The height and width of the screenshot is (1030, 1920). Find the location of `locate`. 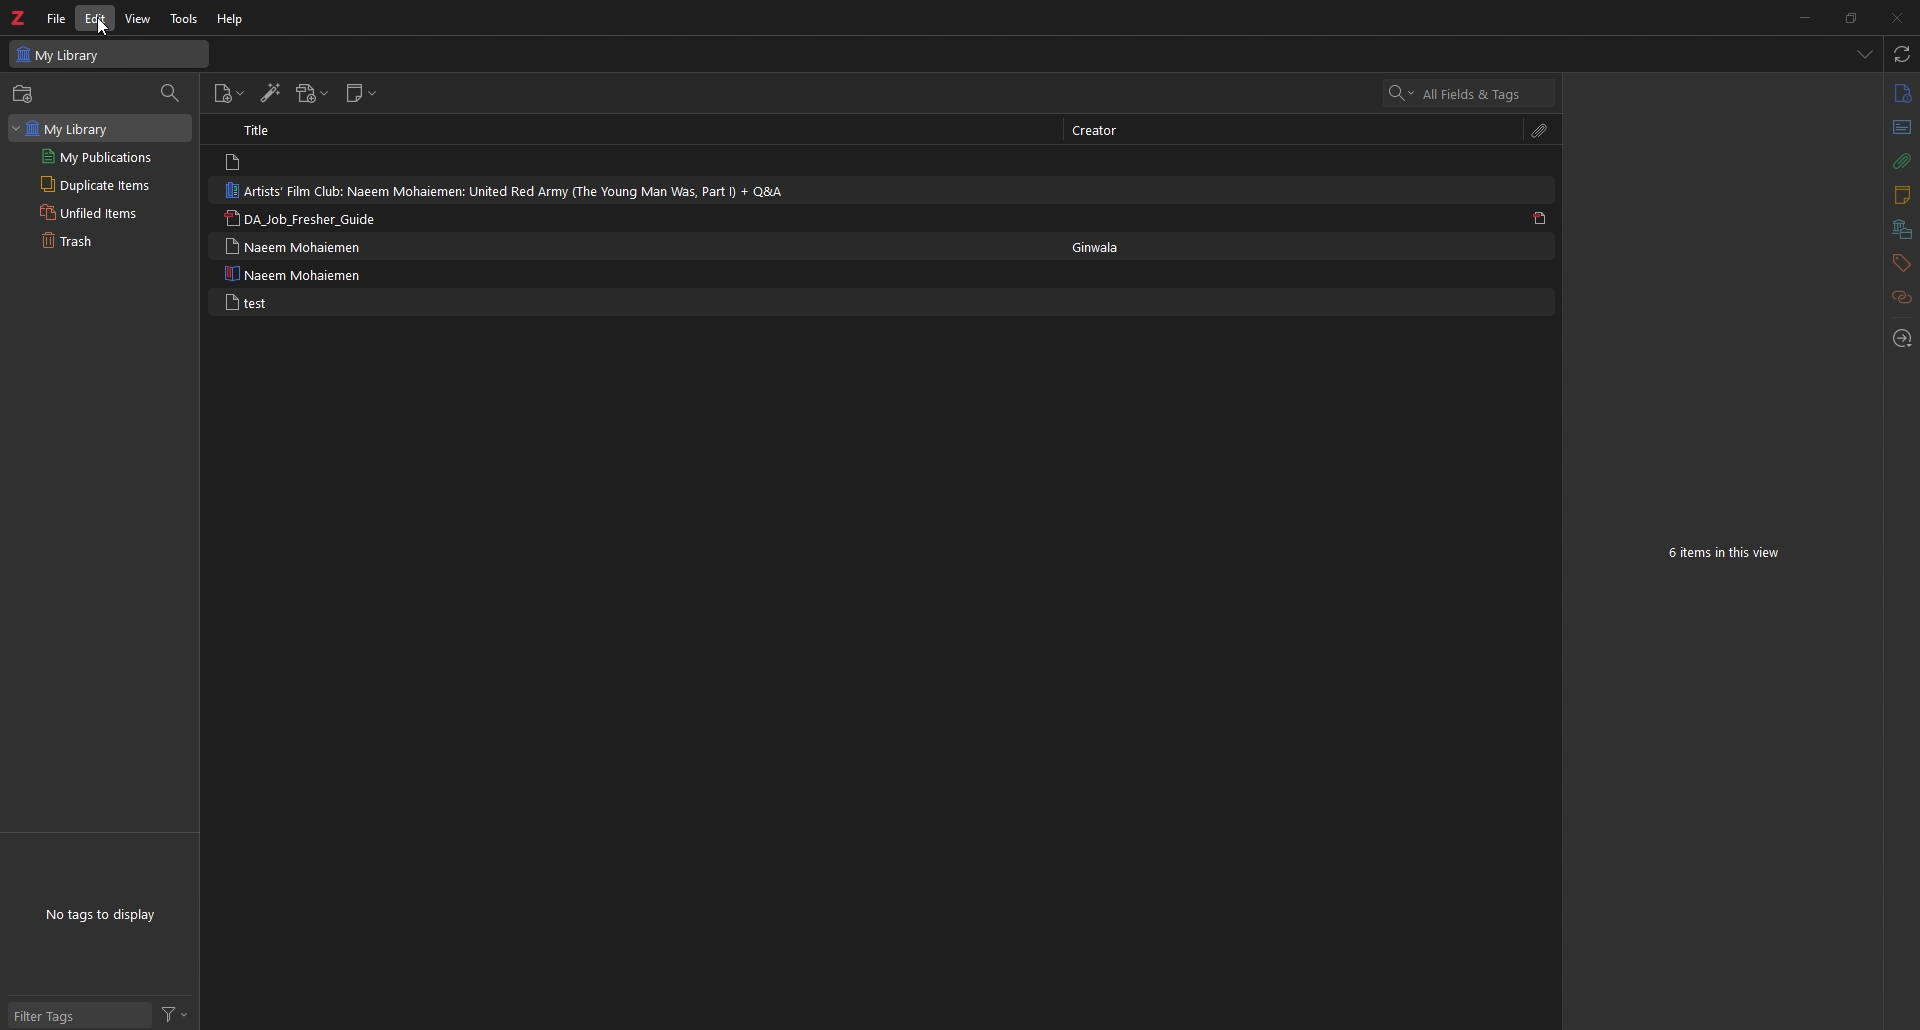

locate is located at coordinates (1901, 340).